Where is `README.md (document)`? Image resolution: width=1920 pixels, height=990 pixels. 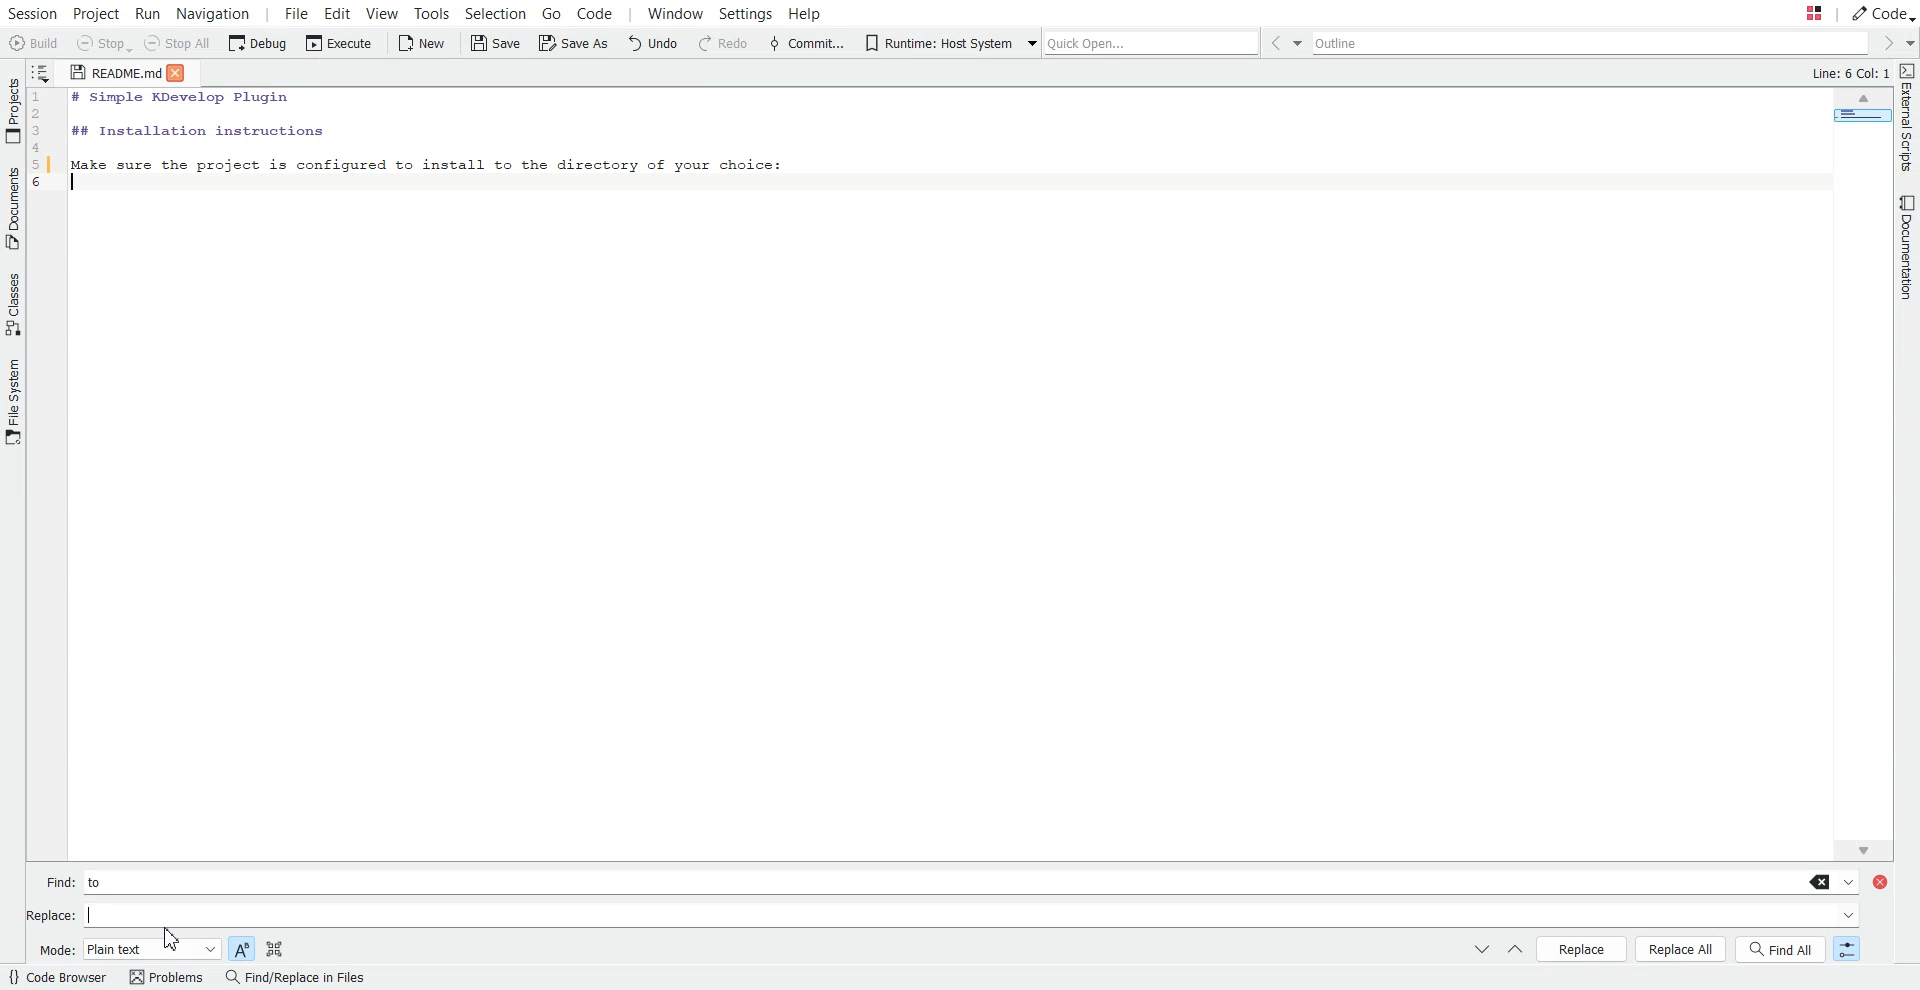
README.md (document) is located at coordinates (115, 74).